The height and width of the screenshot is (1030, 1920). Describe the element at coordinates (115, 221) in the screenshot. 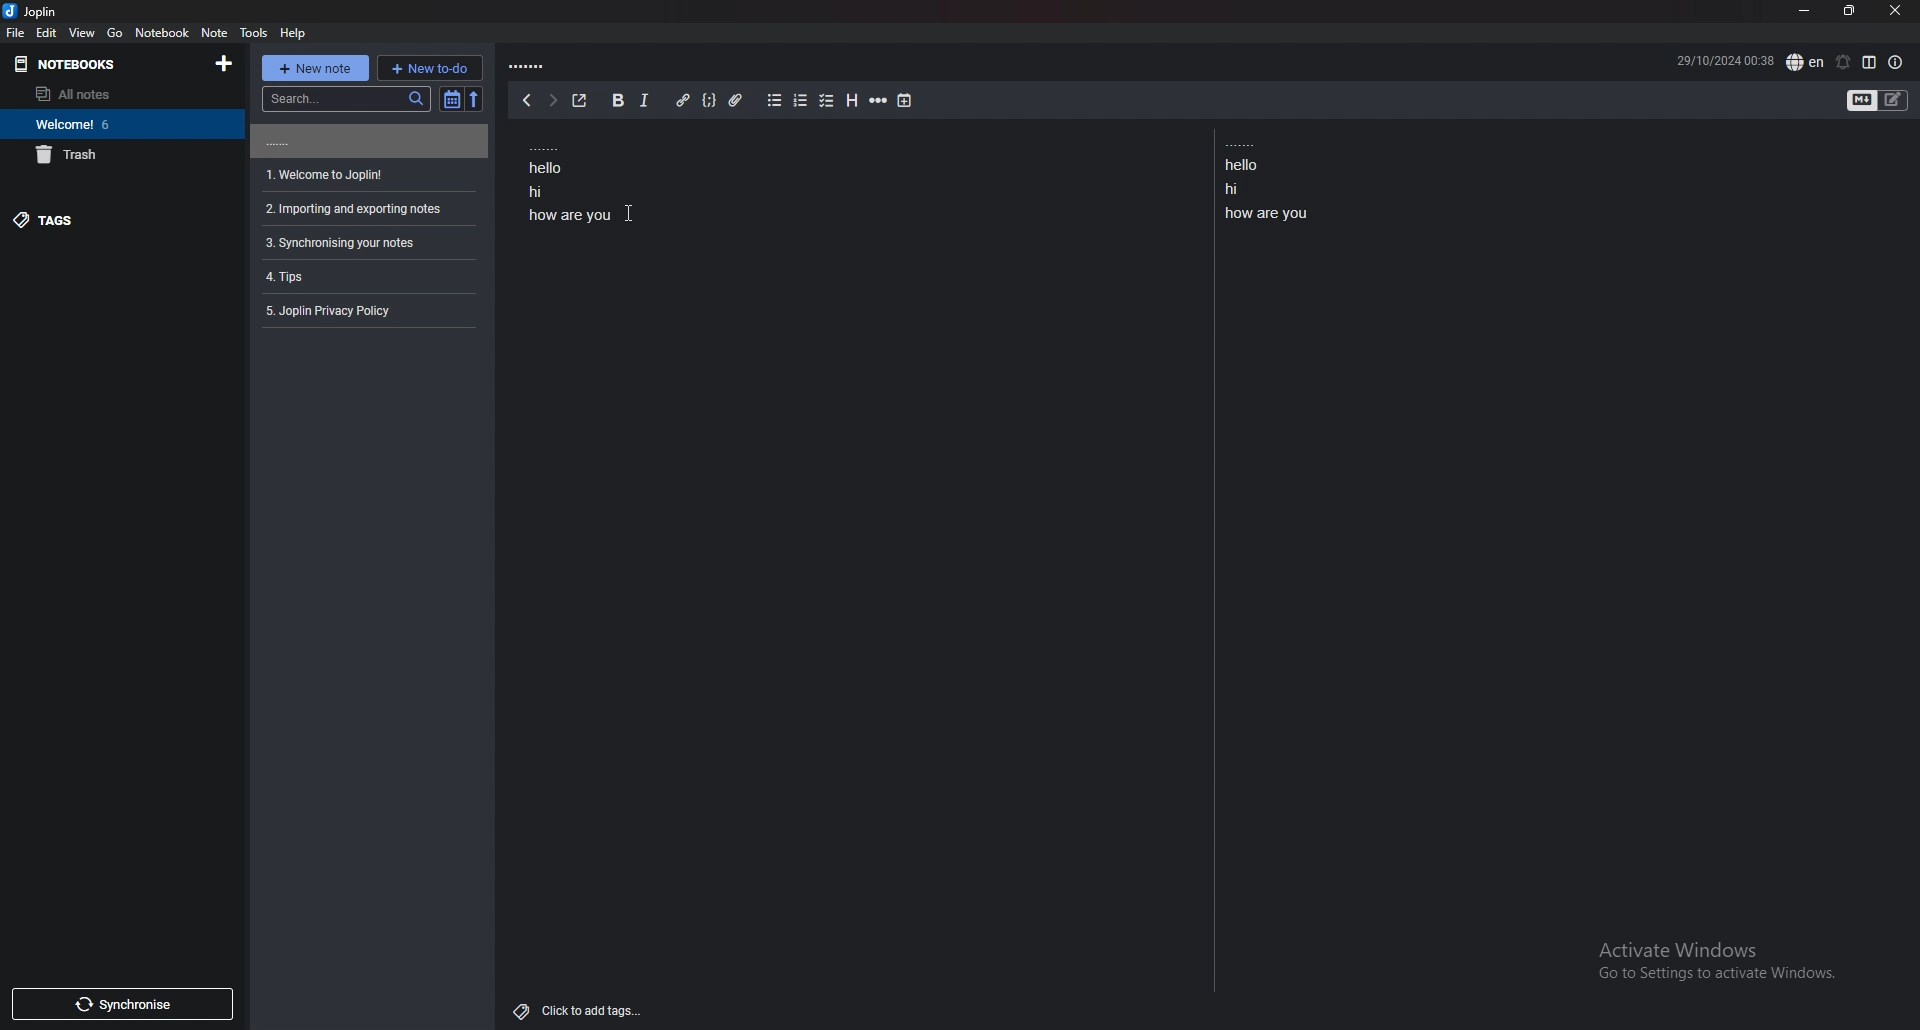

I see `tags` at that location.